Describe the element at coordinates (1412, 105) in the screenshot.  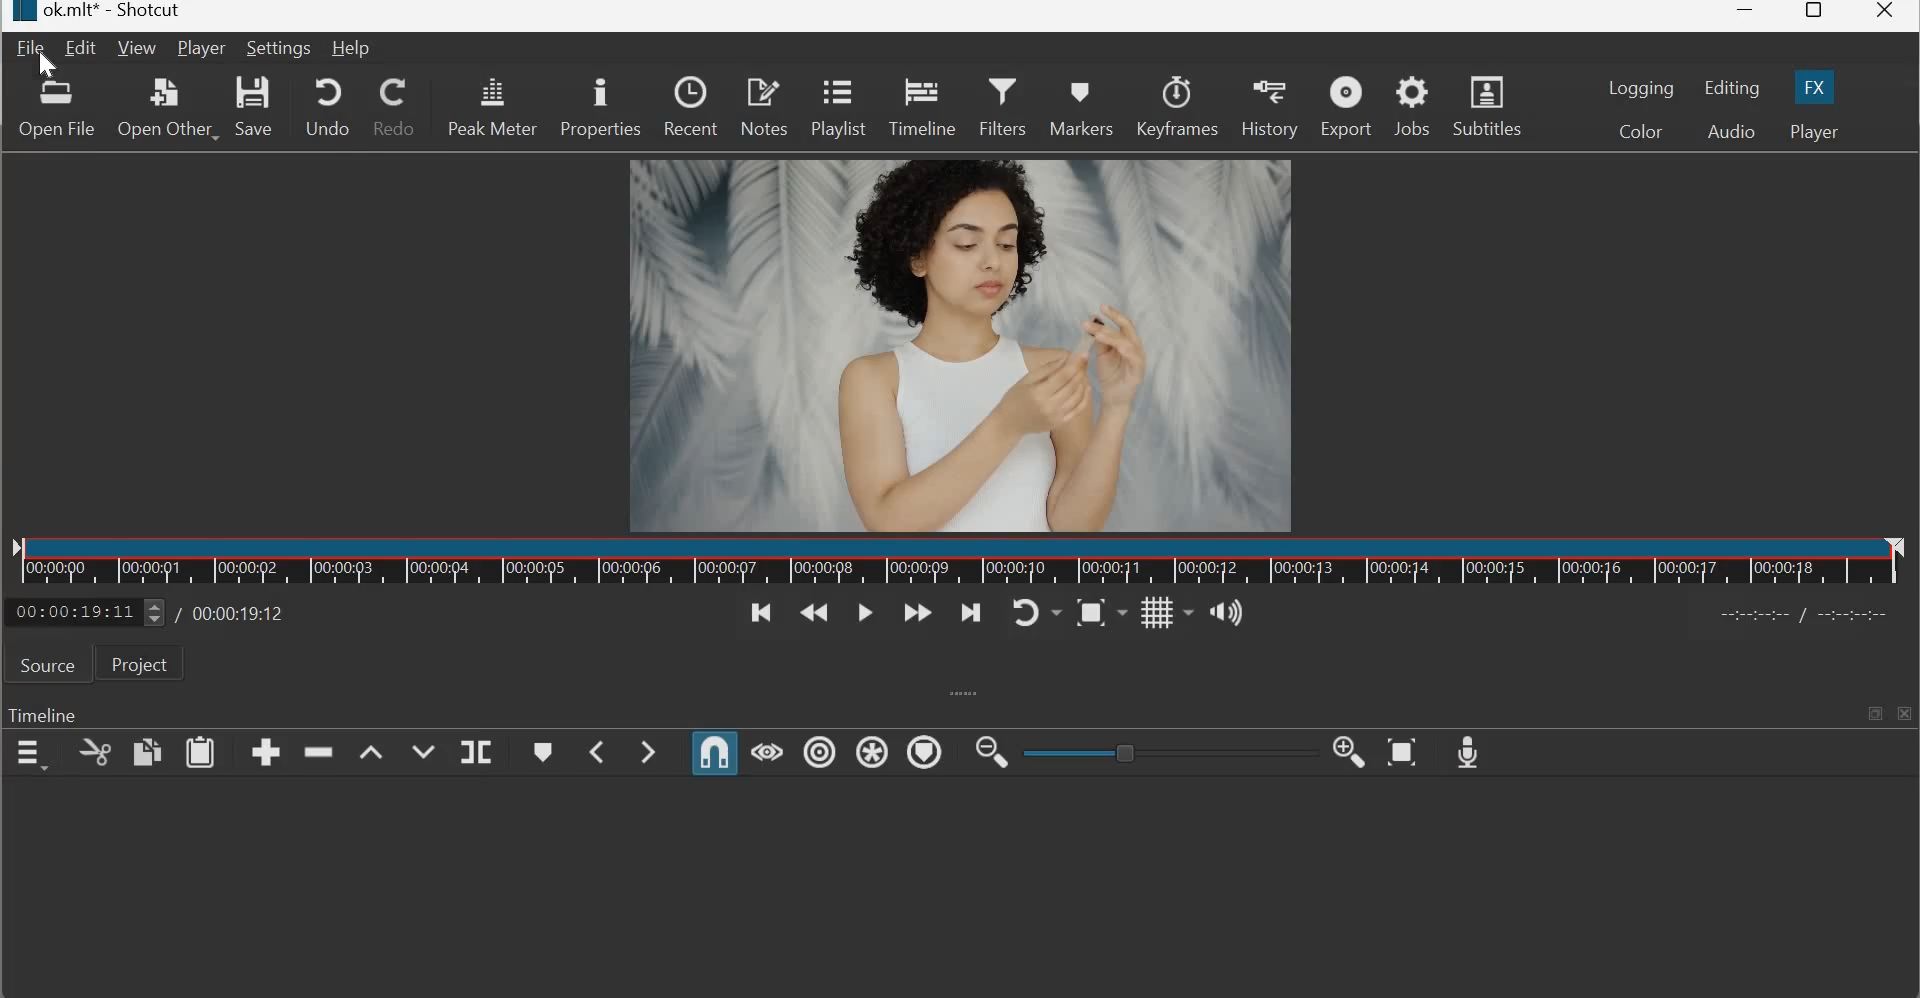
I see `Jobs` at that location.